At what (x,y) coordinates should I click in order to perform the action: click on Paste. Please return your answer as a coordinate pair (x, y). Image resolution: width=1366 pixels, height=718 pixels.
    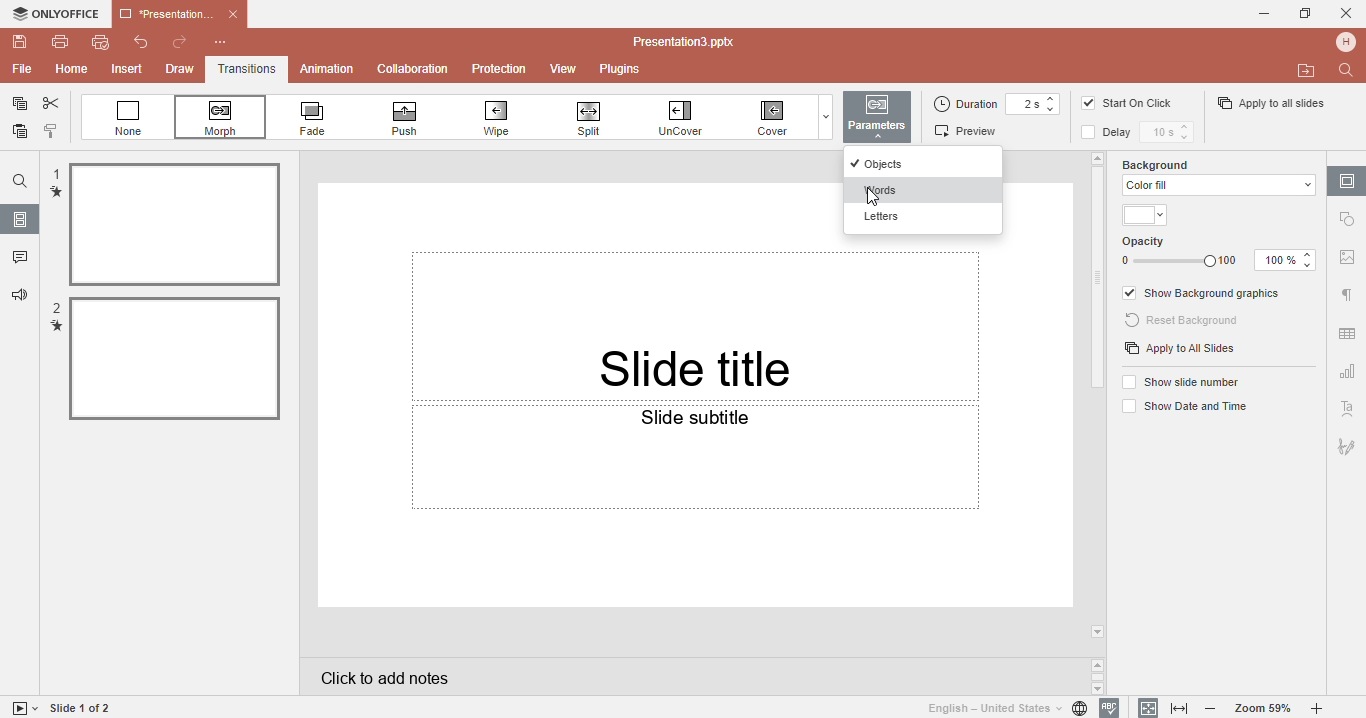
    Looking at the image, I should click on (17, 135).